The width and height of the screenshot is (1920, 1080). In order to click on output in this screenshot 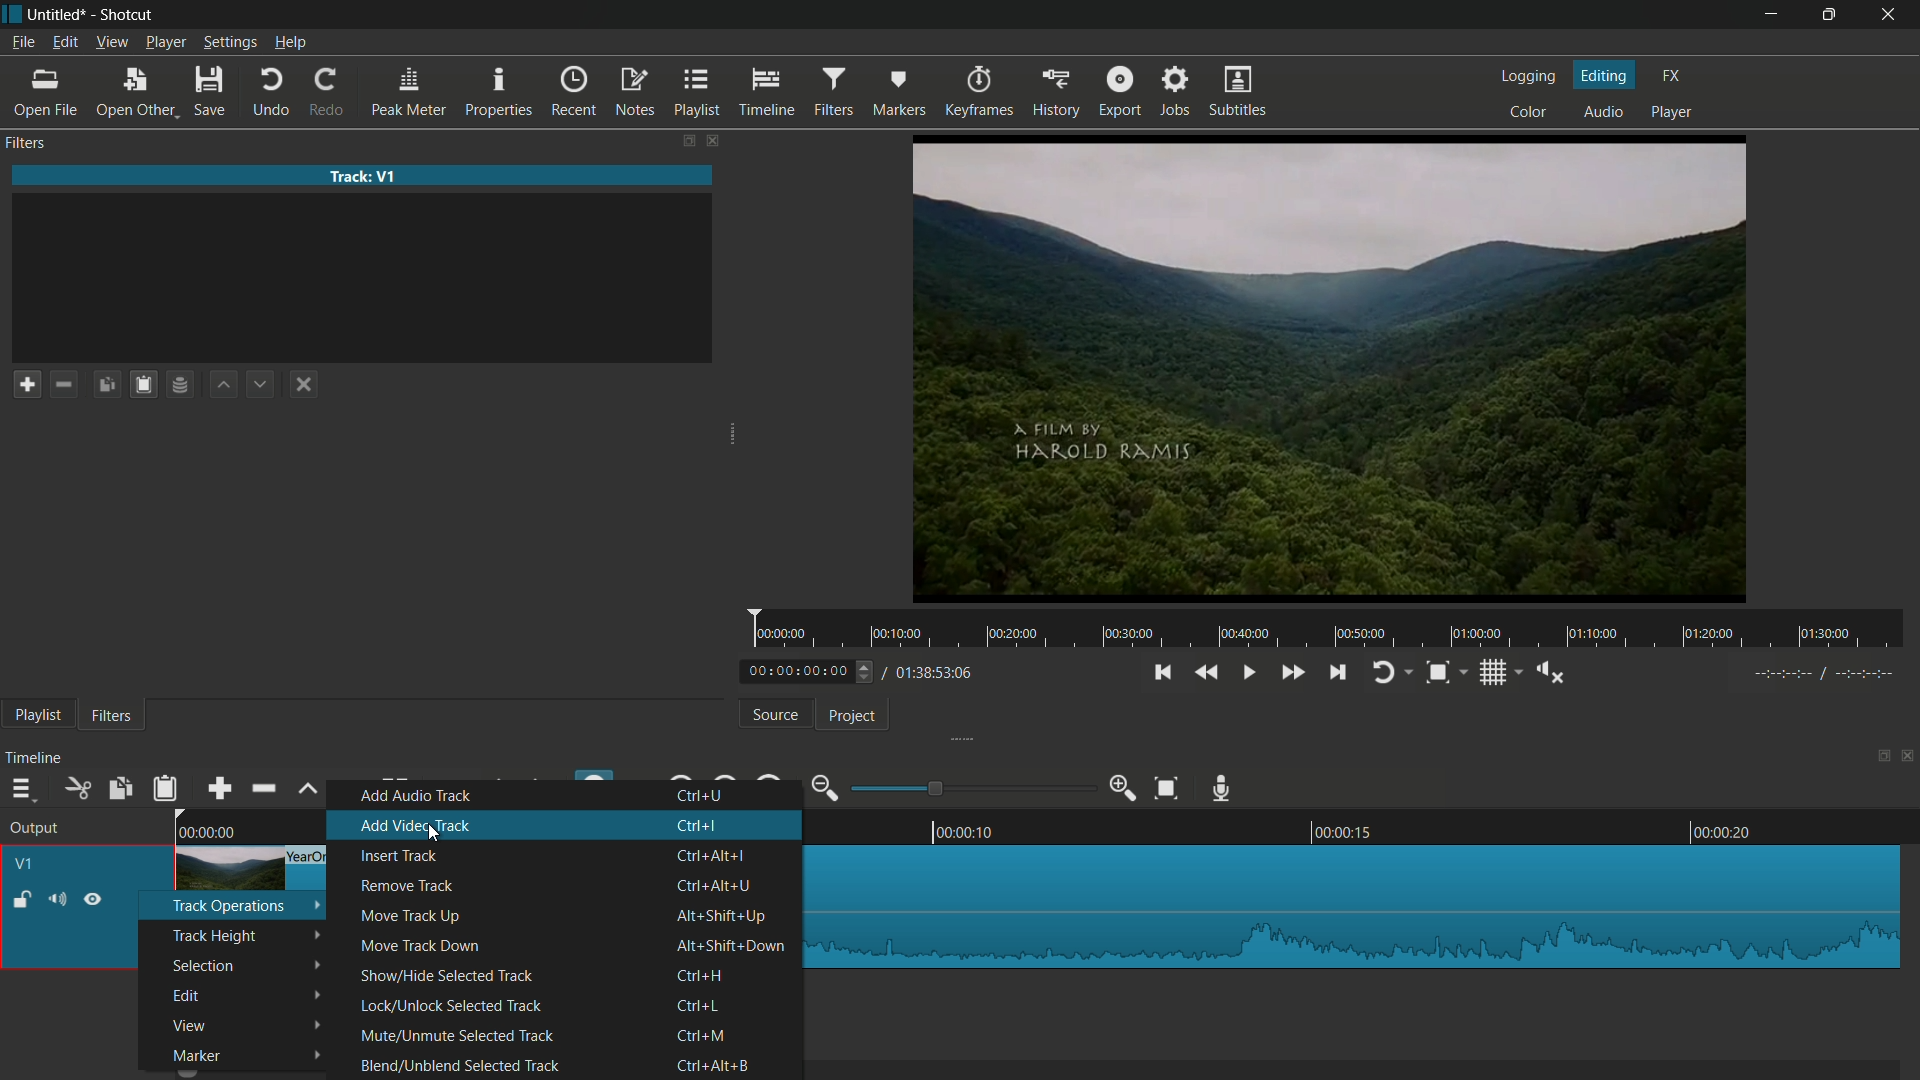, I will do `click(37, 830)`.